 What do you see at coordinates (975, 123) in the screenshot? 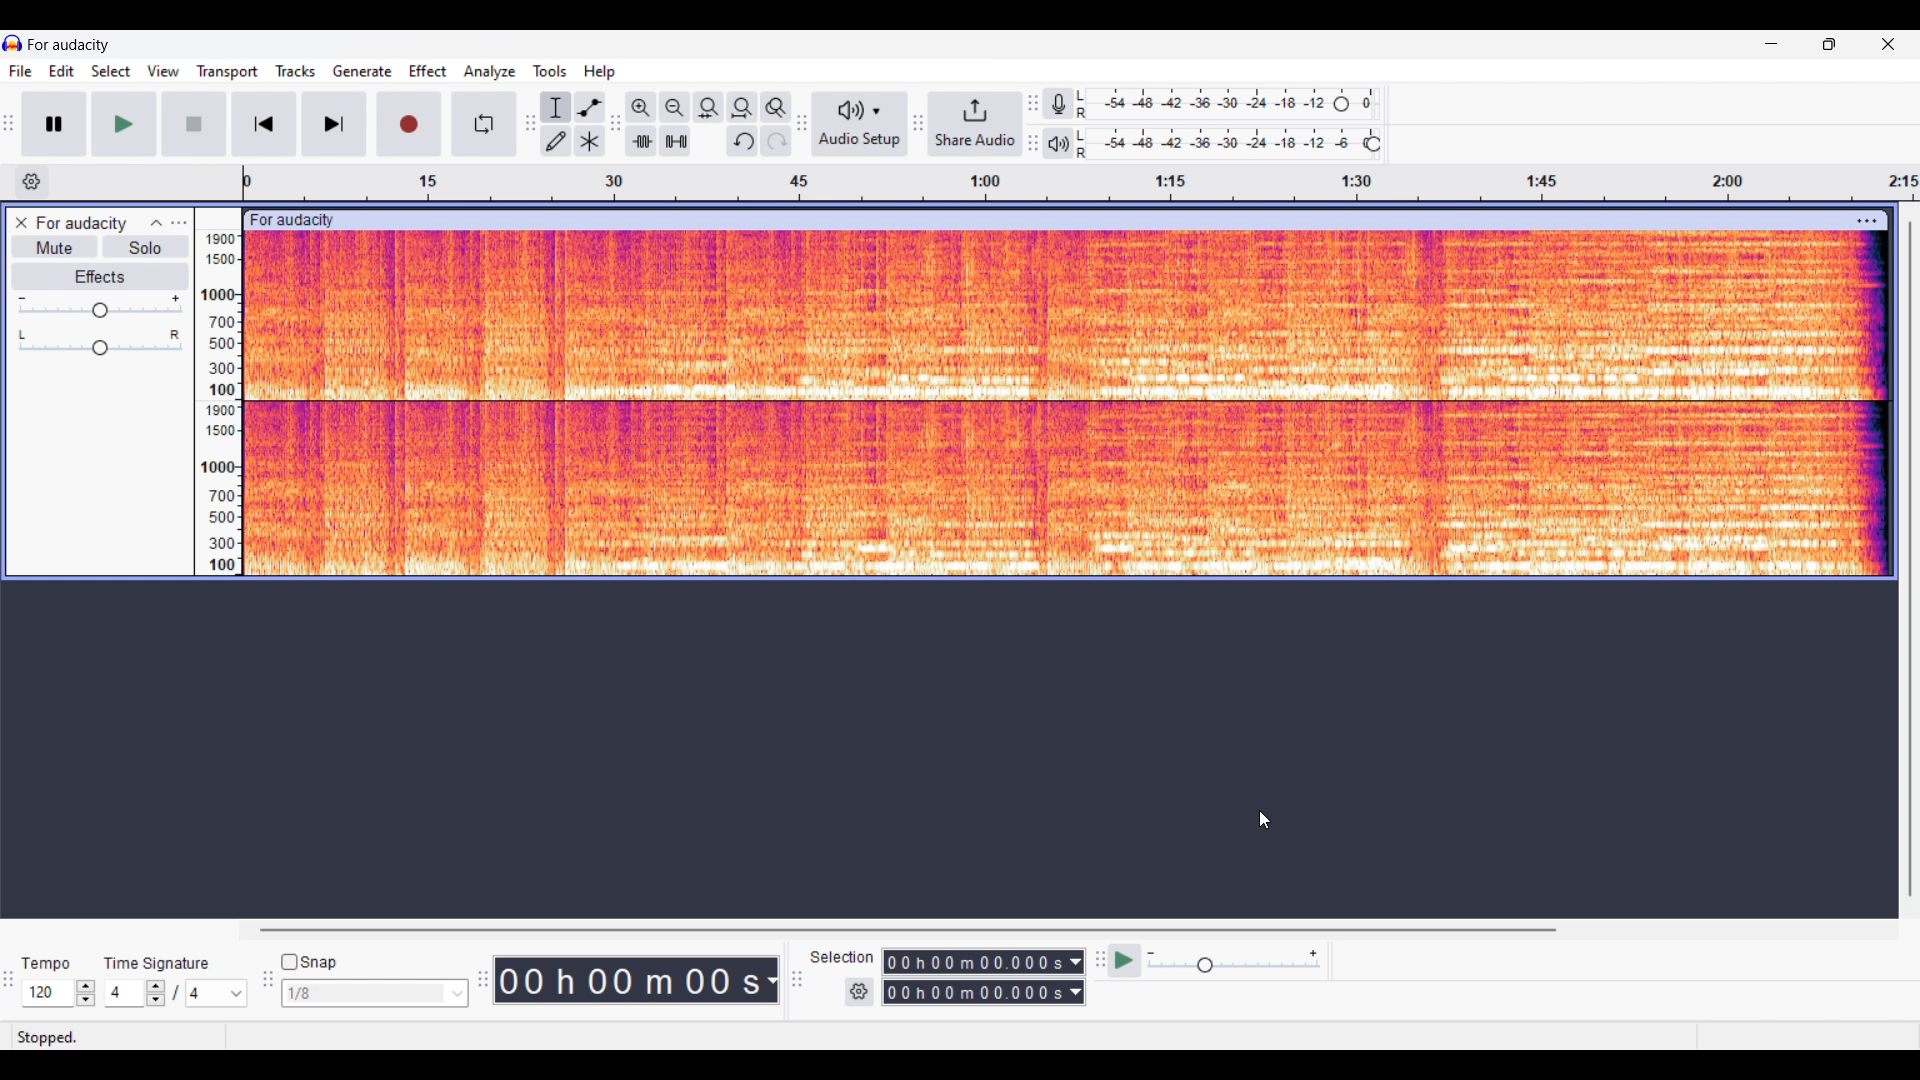
I see `Share audio` at bounding box center [975, 123].